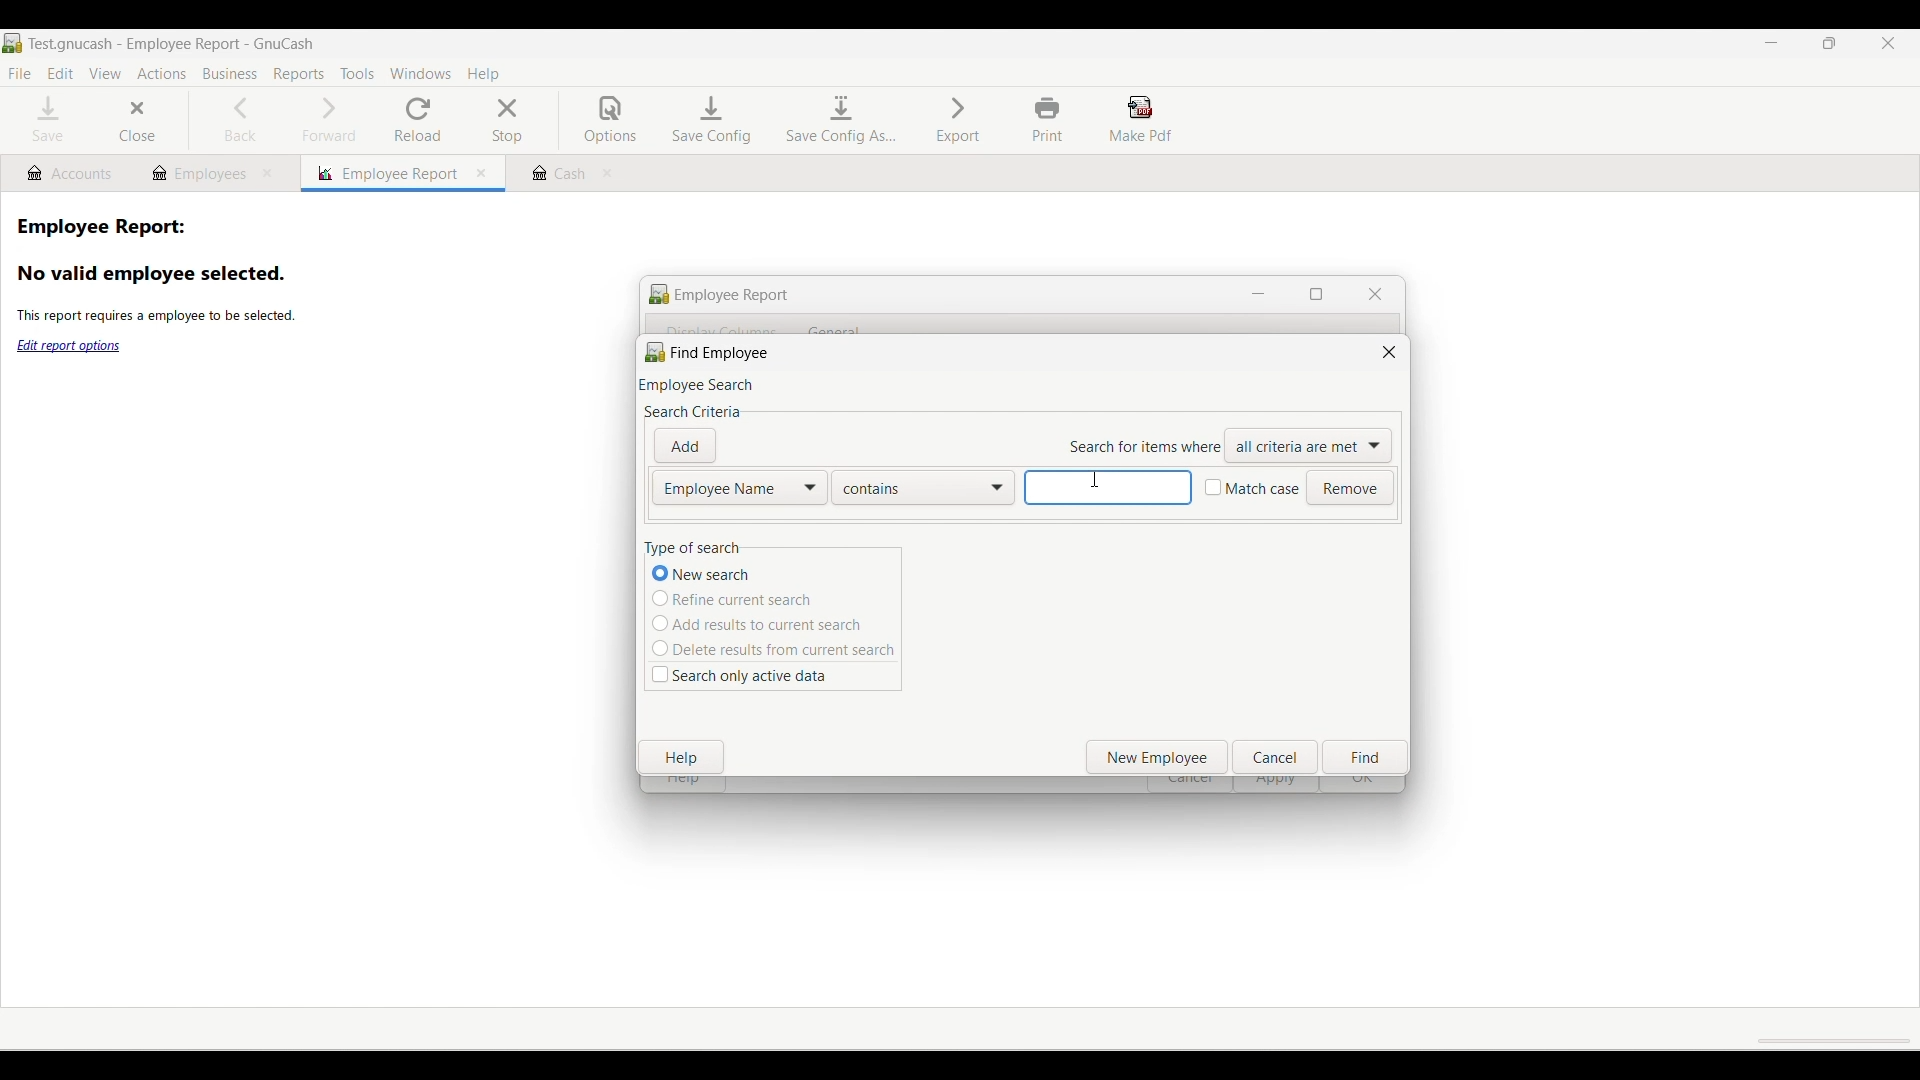 The image size is (1920, 1080). Describe the element at coordinates (773, 648) in the screenshot. I see `Delete results from current search` at that location.